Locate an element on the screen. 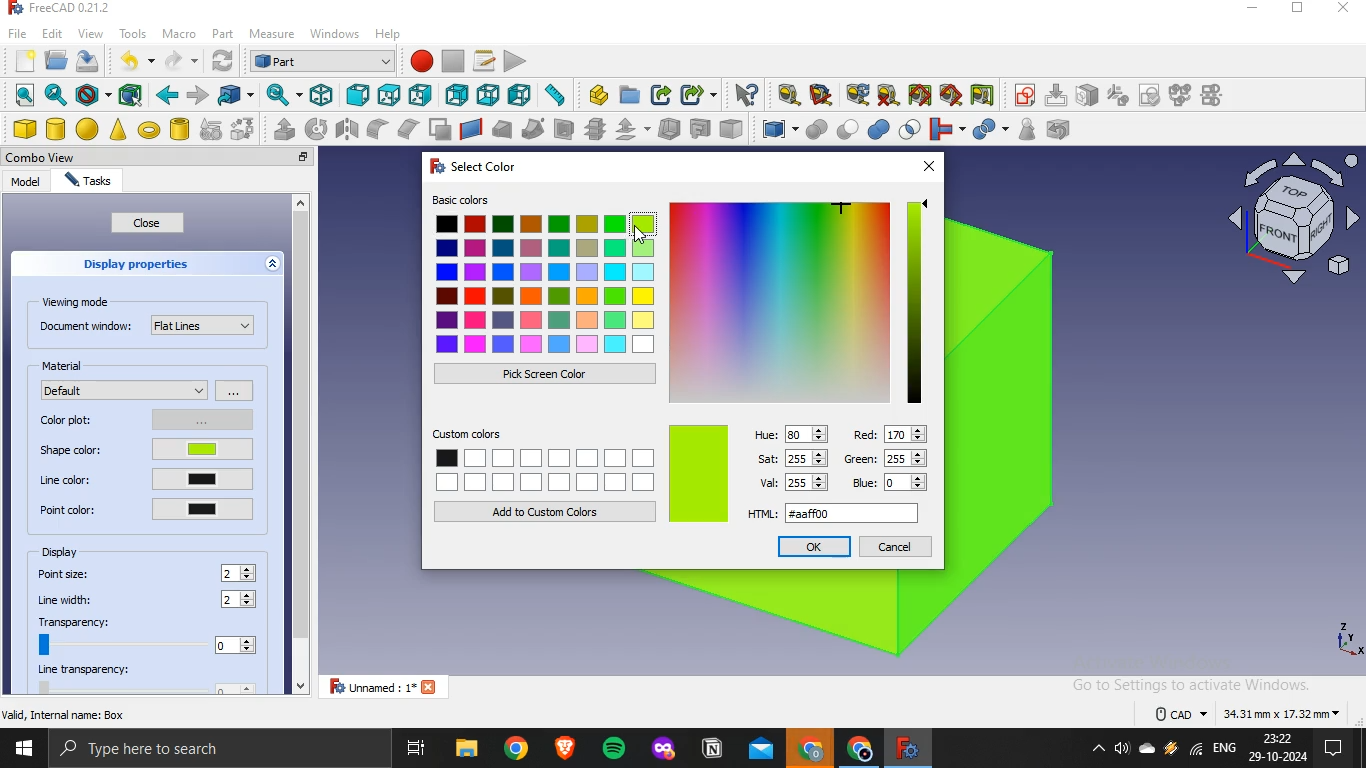 The width and height of the screenshot is (1366, 768). make face from wires is located at coordinates (439, 129).